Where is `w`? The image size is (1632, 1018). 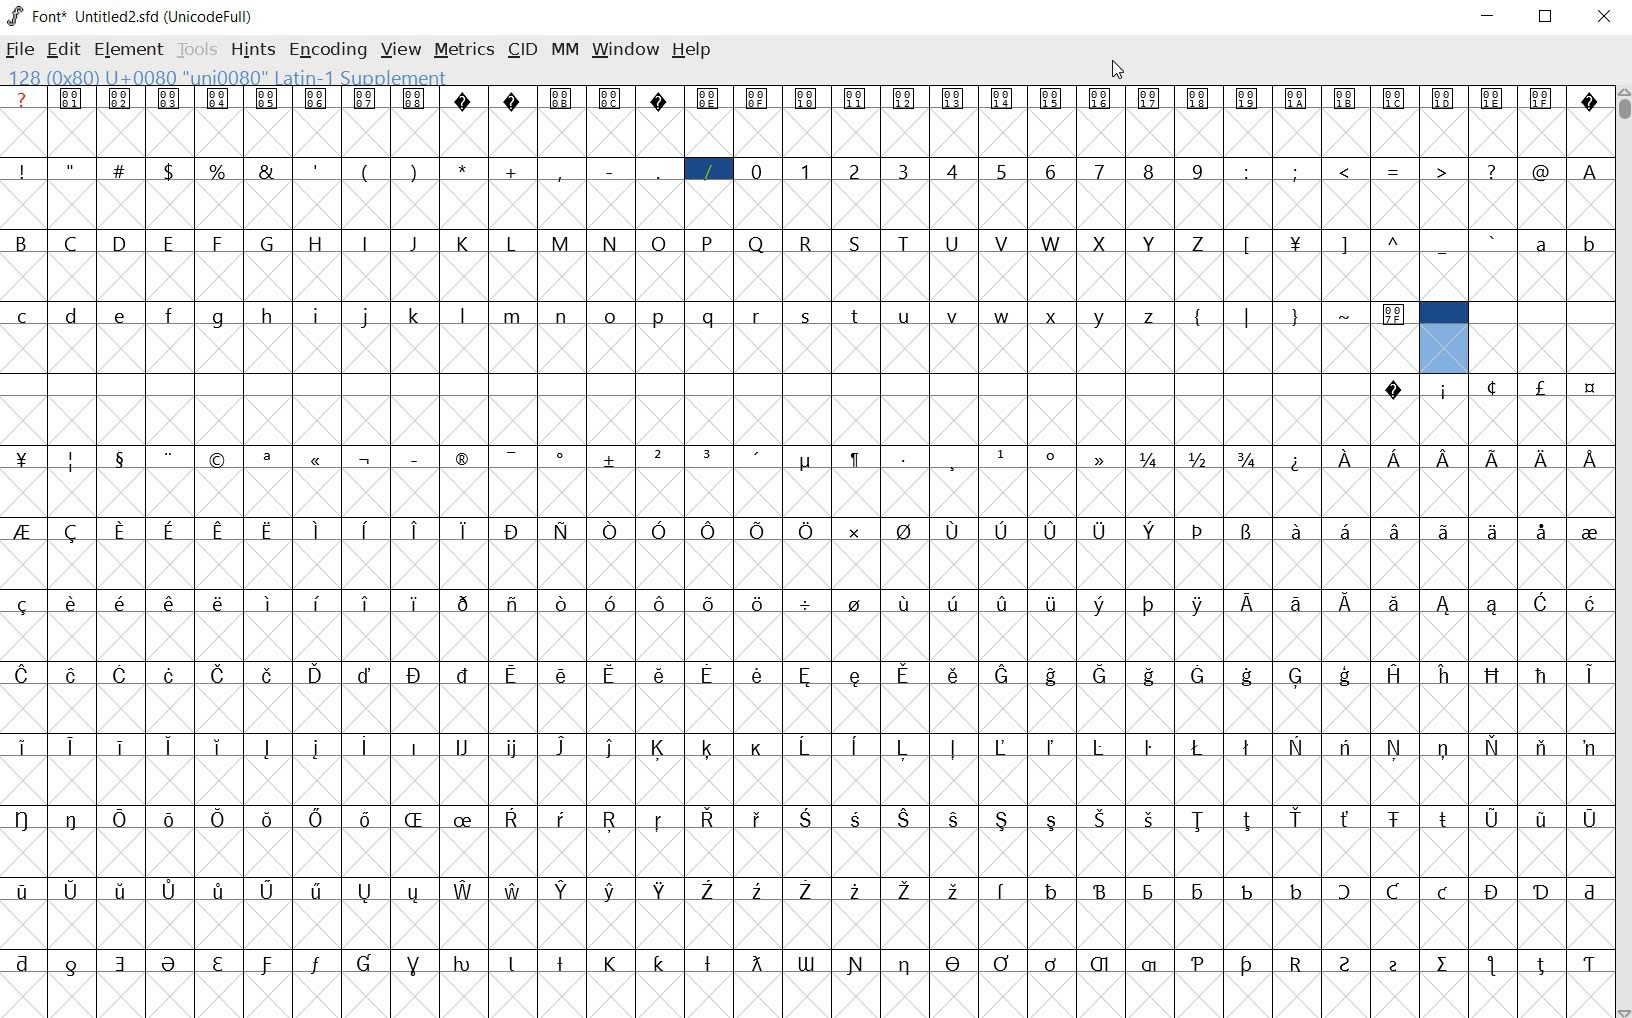 w is located at coordinates (1002, 314).